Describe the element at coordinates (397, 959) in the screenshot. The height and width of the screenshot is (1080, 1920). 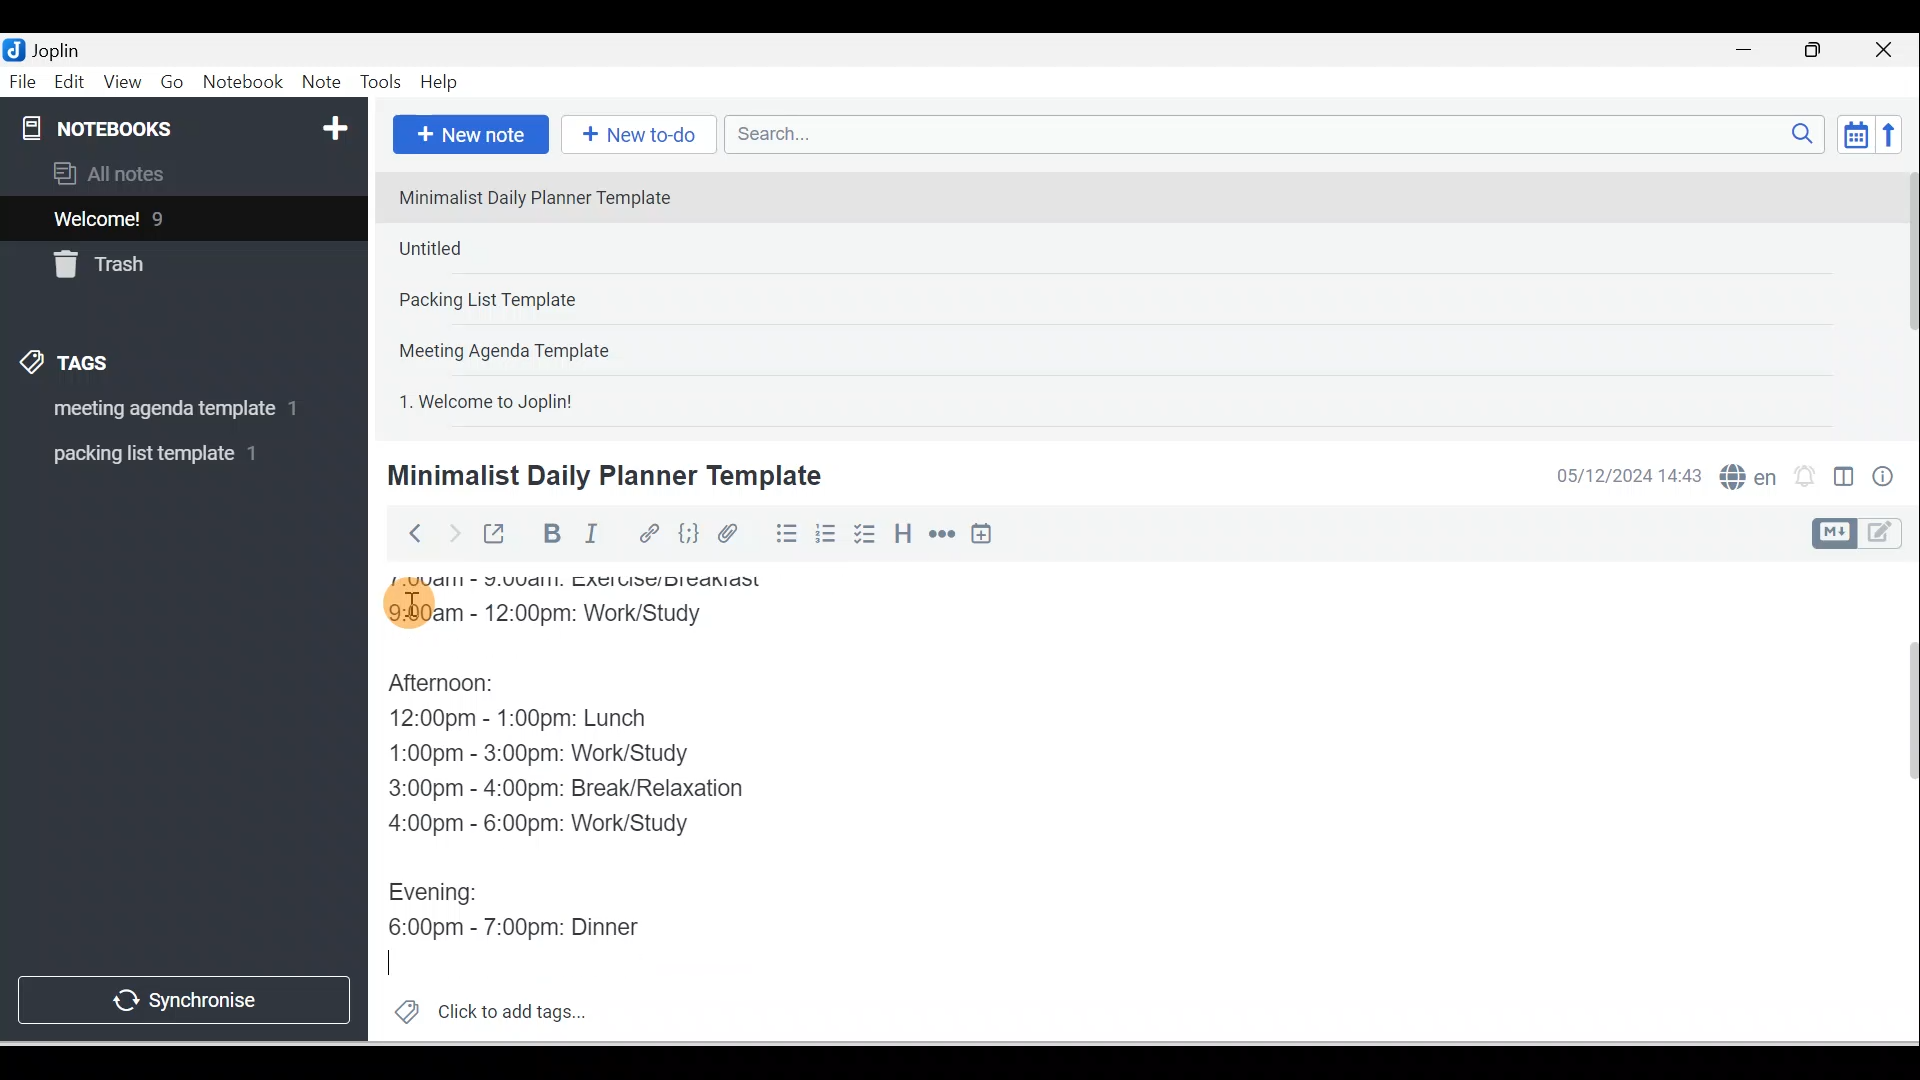
I see `Cursor` at that location.